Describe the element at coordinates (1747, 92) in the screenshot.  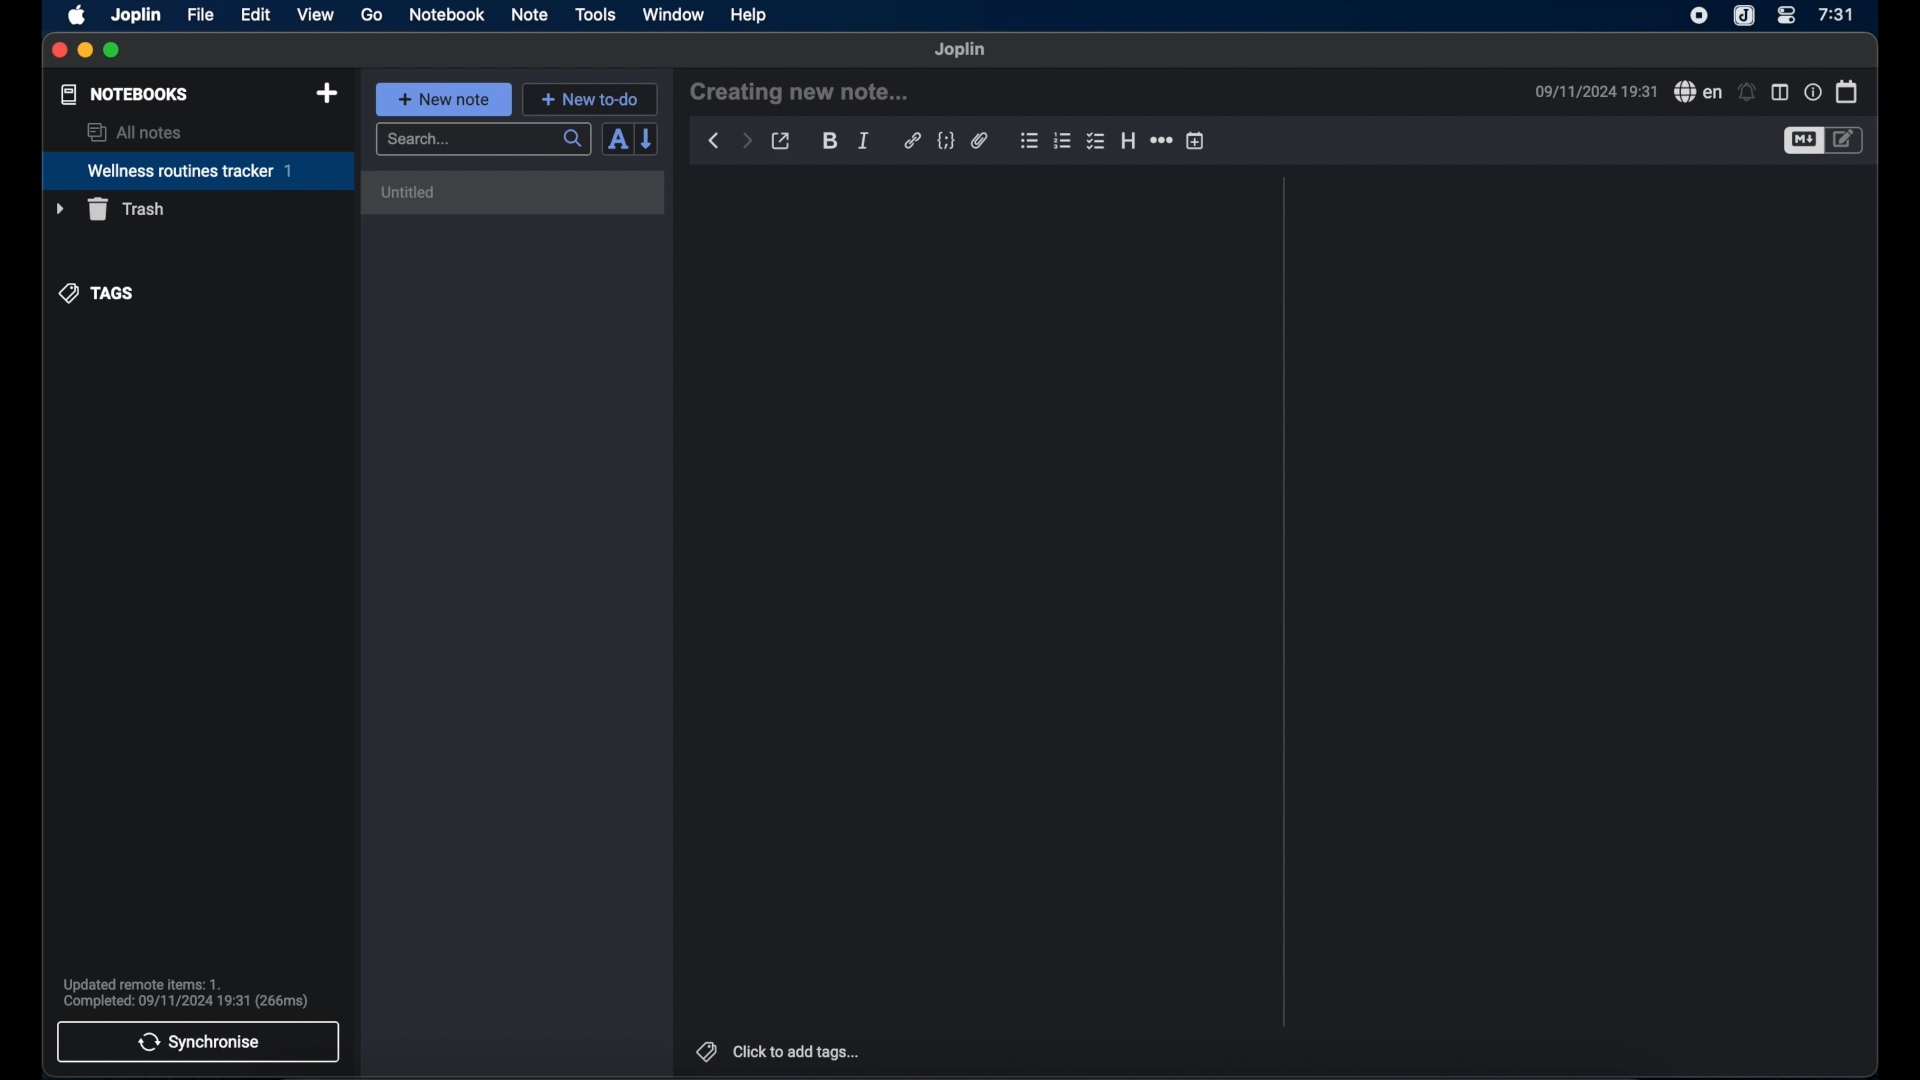
I see `set alarms` at that location.